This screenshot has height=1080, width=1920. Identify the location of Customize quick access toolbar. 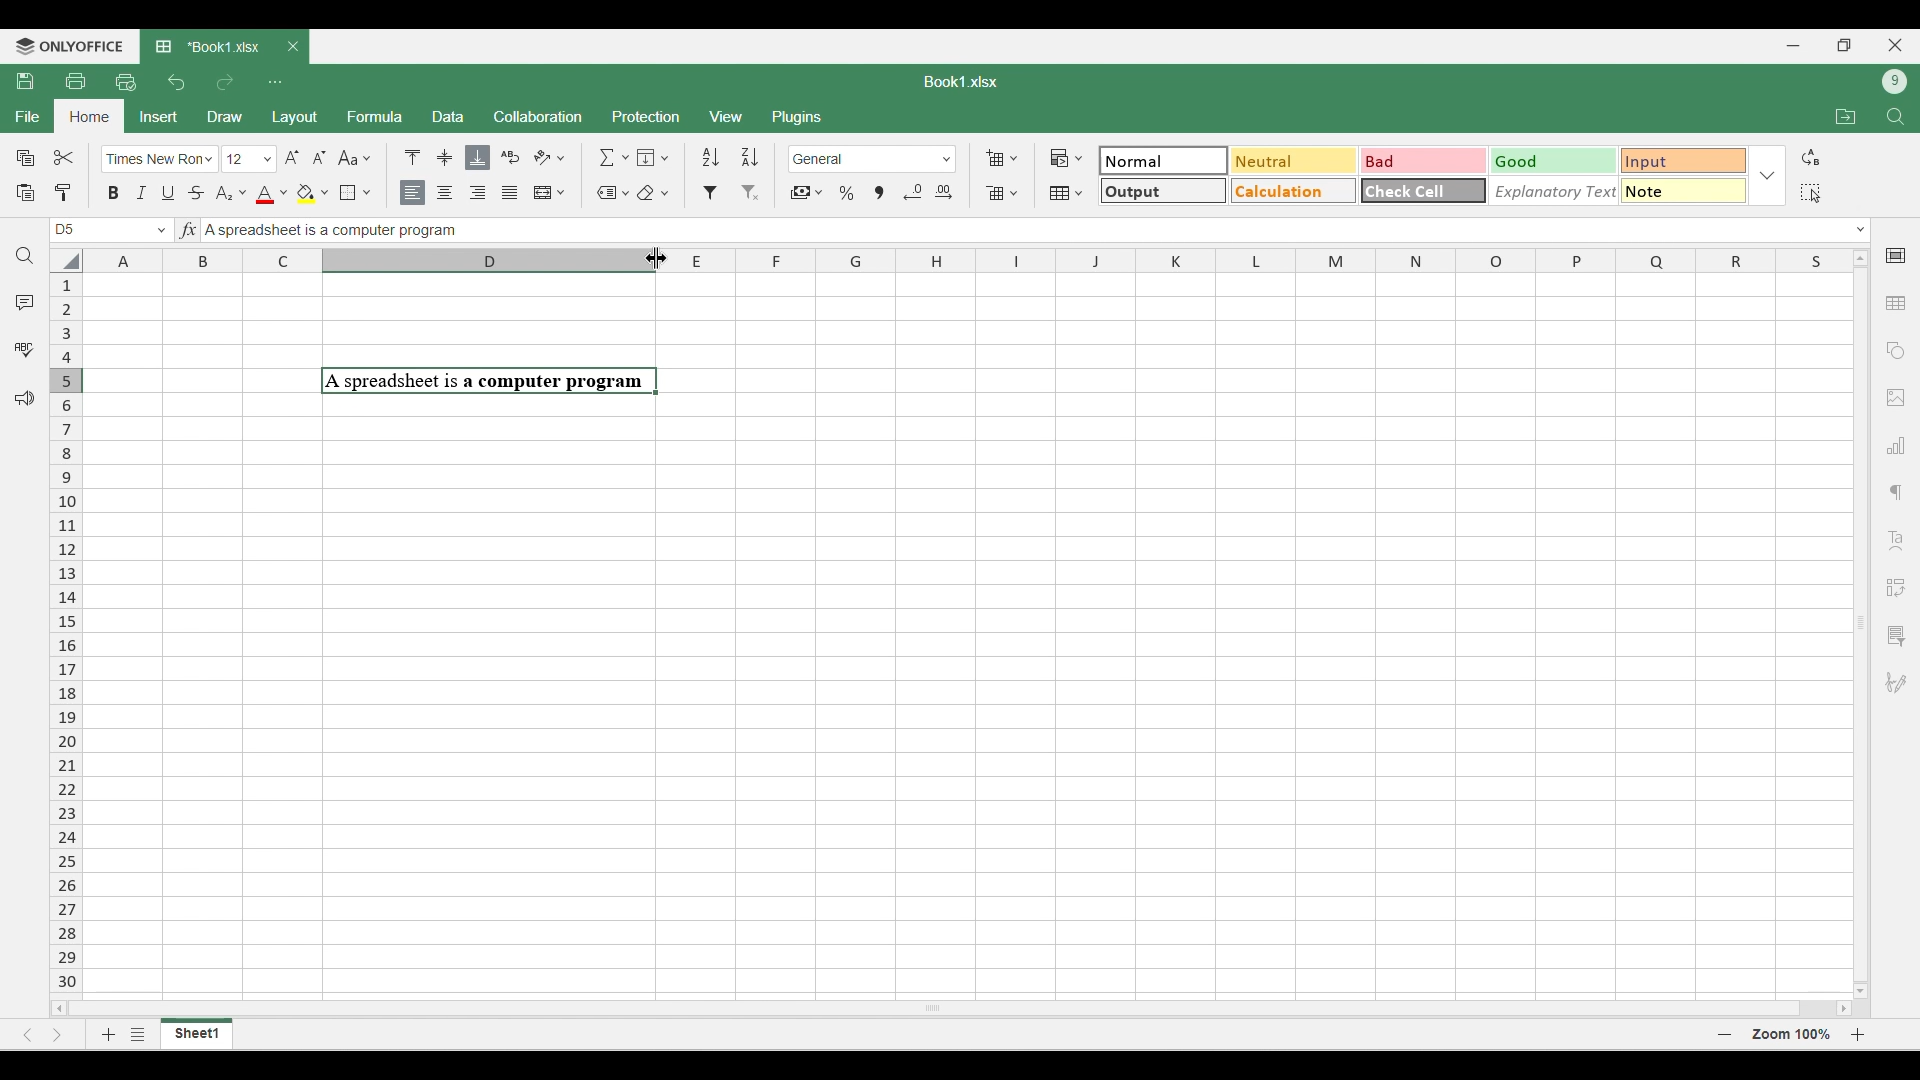
(275, 82).